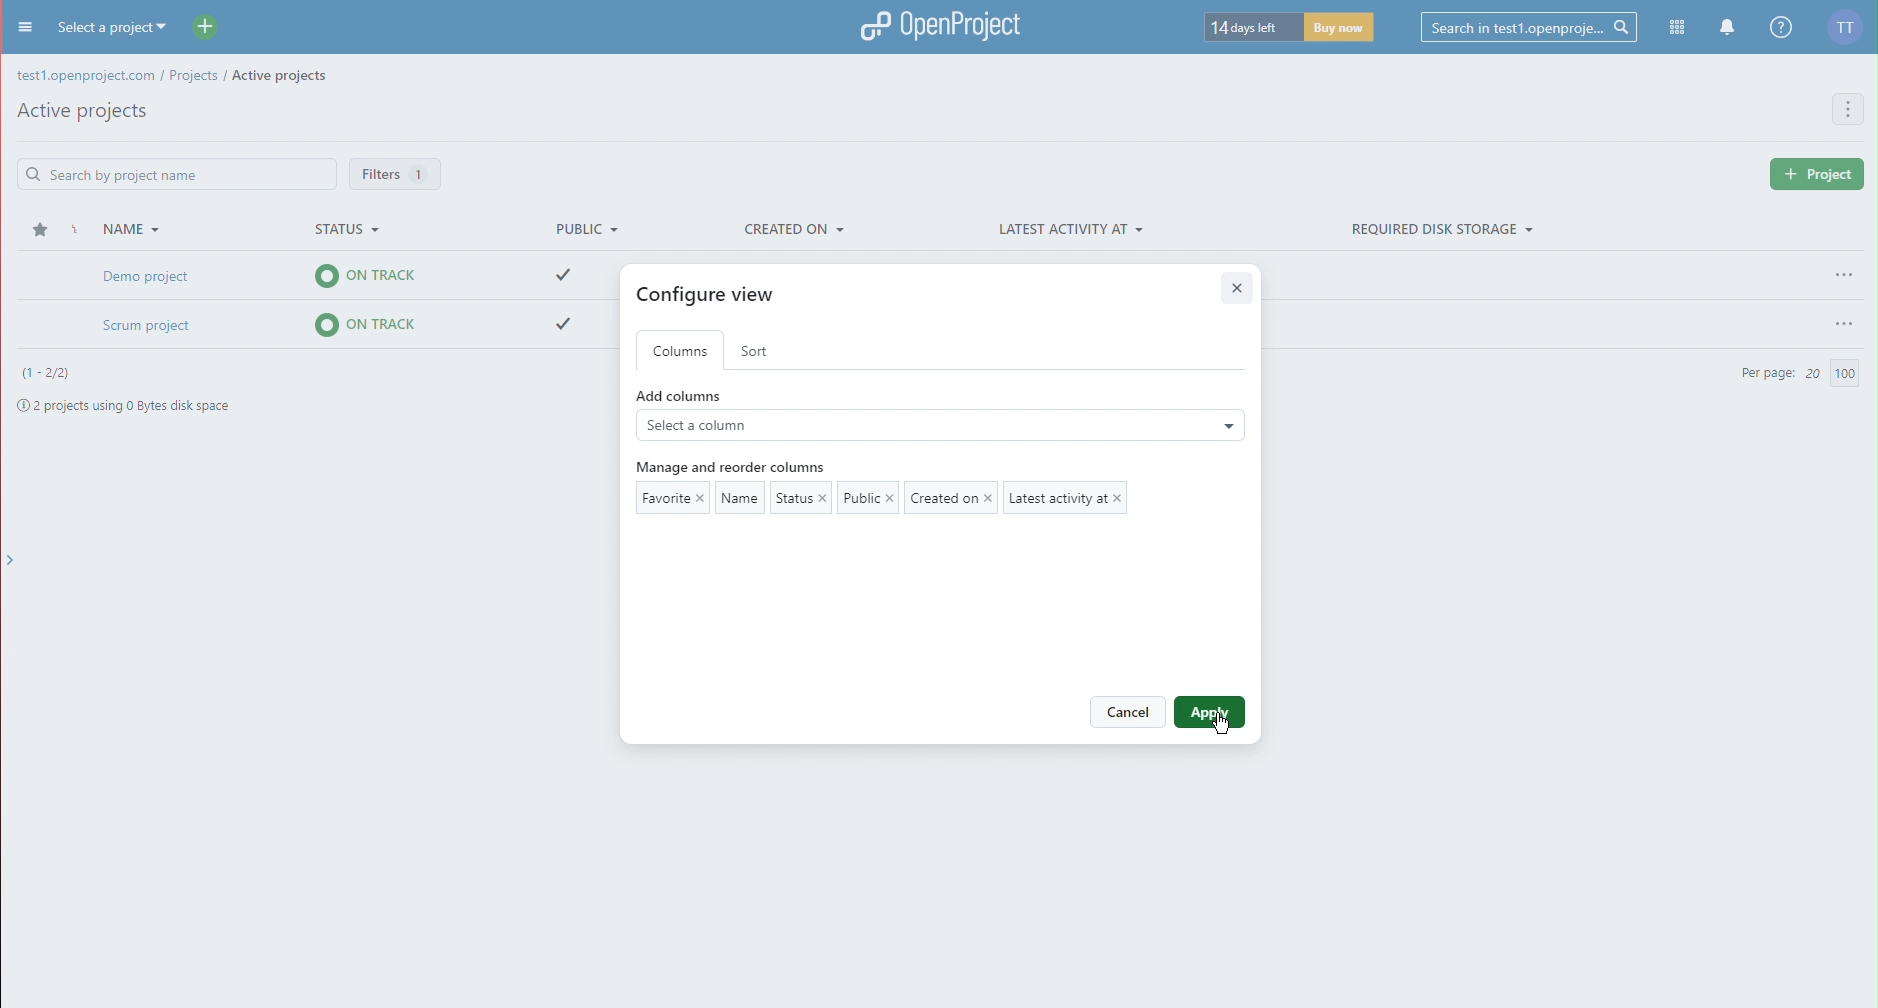 This screenshot has height=1008, width=1878. Describe the element at coordinates (685, 350) in the screenshot. I see `Columns ` at that location.